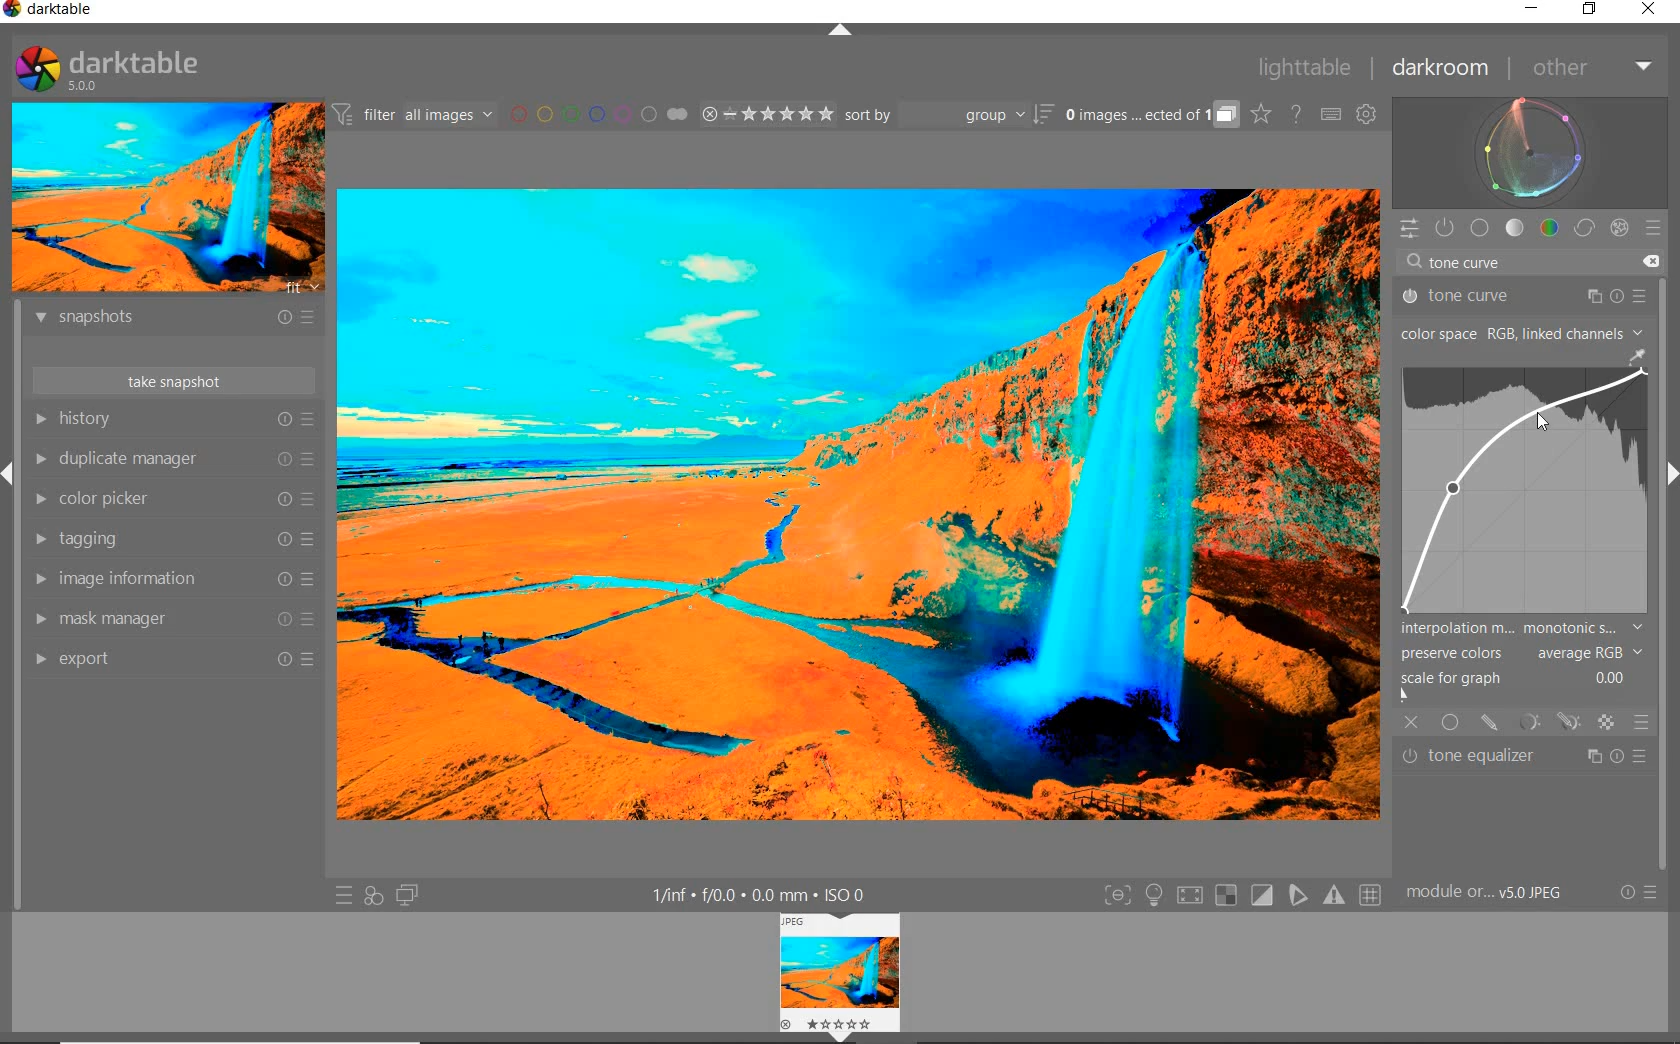  What do you see at coordinates (1262, 114) in the screenshot?
I see `CLICK TO CHANGE THE OVERLAYS SHOWN ON THUMBNAILS` at bounding box center [1262, 114].